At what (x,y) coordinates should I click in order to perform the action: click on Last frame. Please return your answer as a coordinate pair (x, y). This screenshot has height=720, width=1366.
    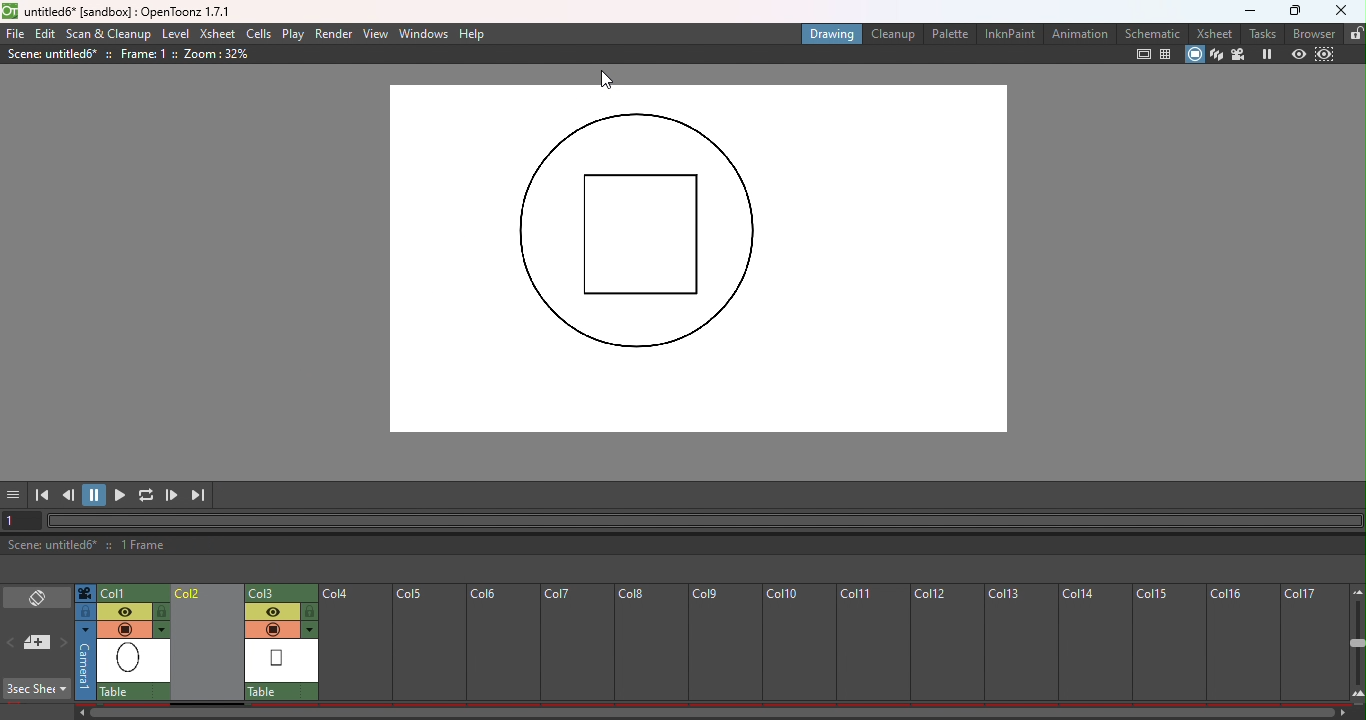
    Looking at the image, I should click on (200, 494).